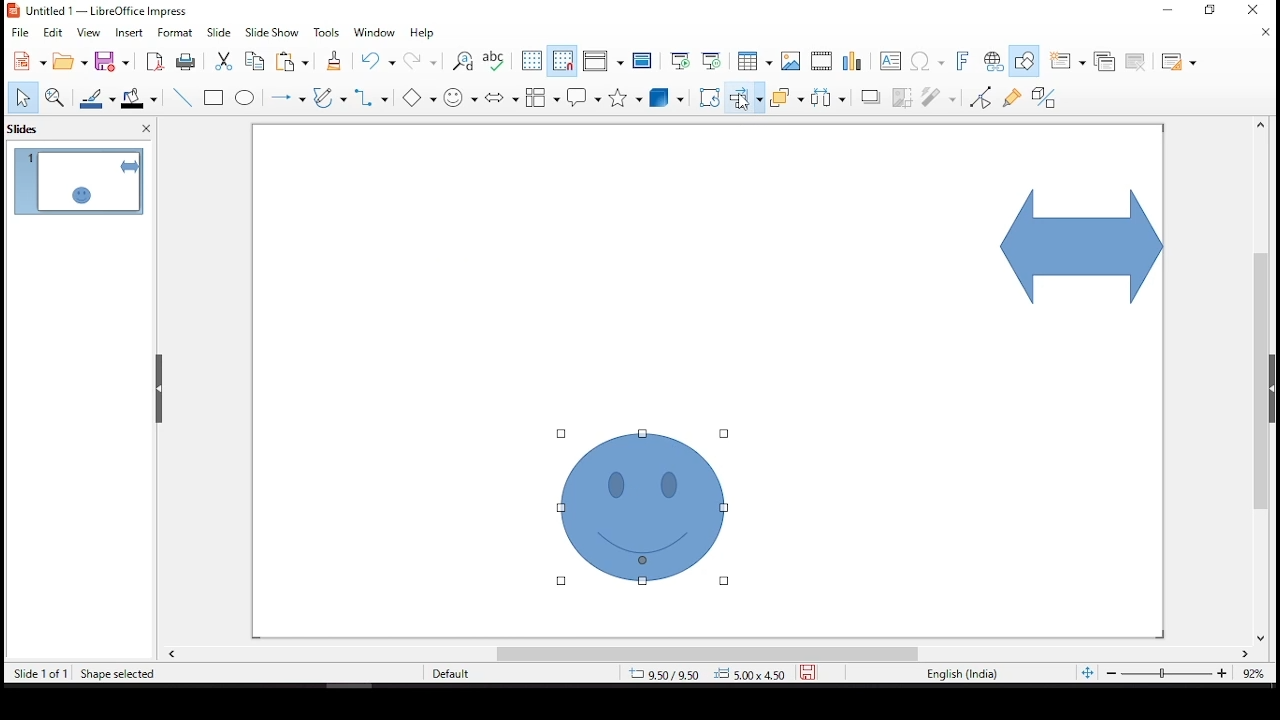 This screenshot has width=1280, height=720. Describe the element at coordinates (1075, 246) in the screenshot. I see `shape (selected)` at that location.